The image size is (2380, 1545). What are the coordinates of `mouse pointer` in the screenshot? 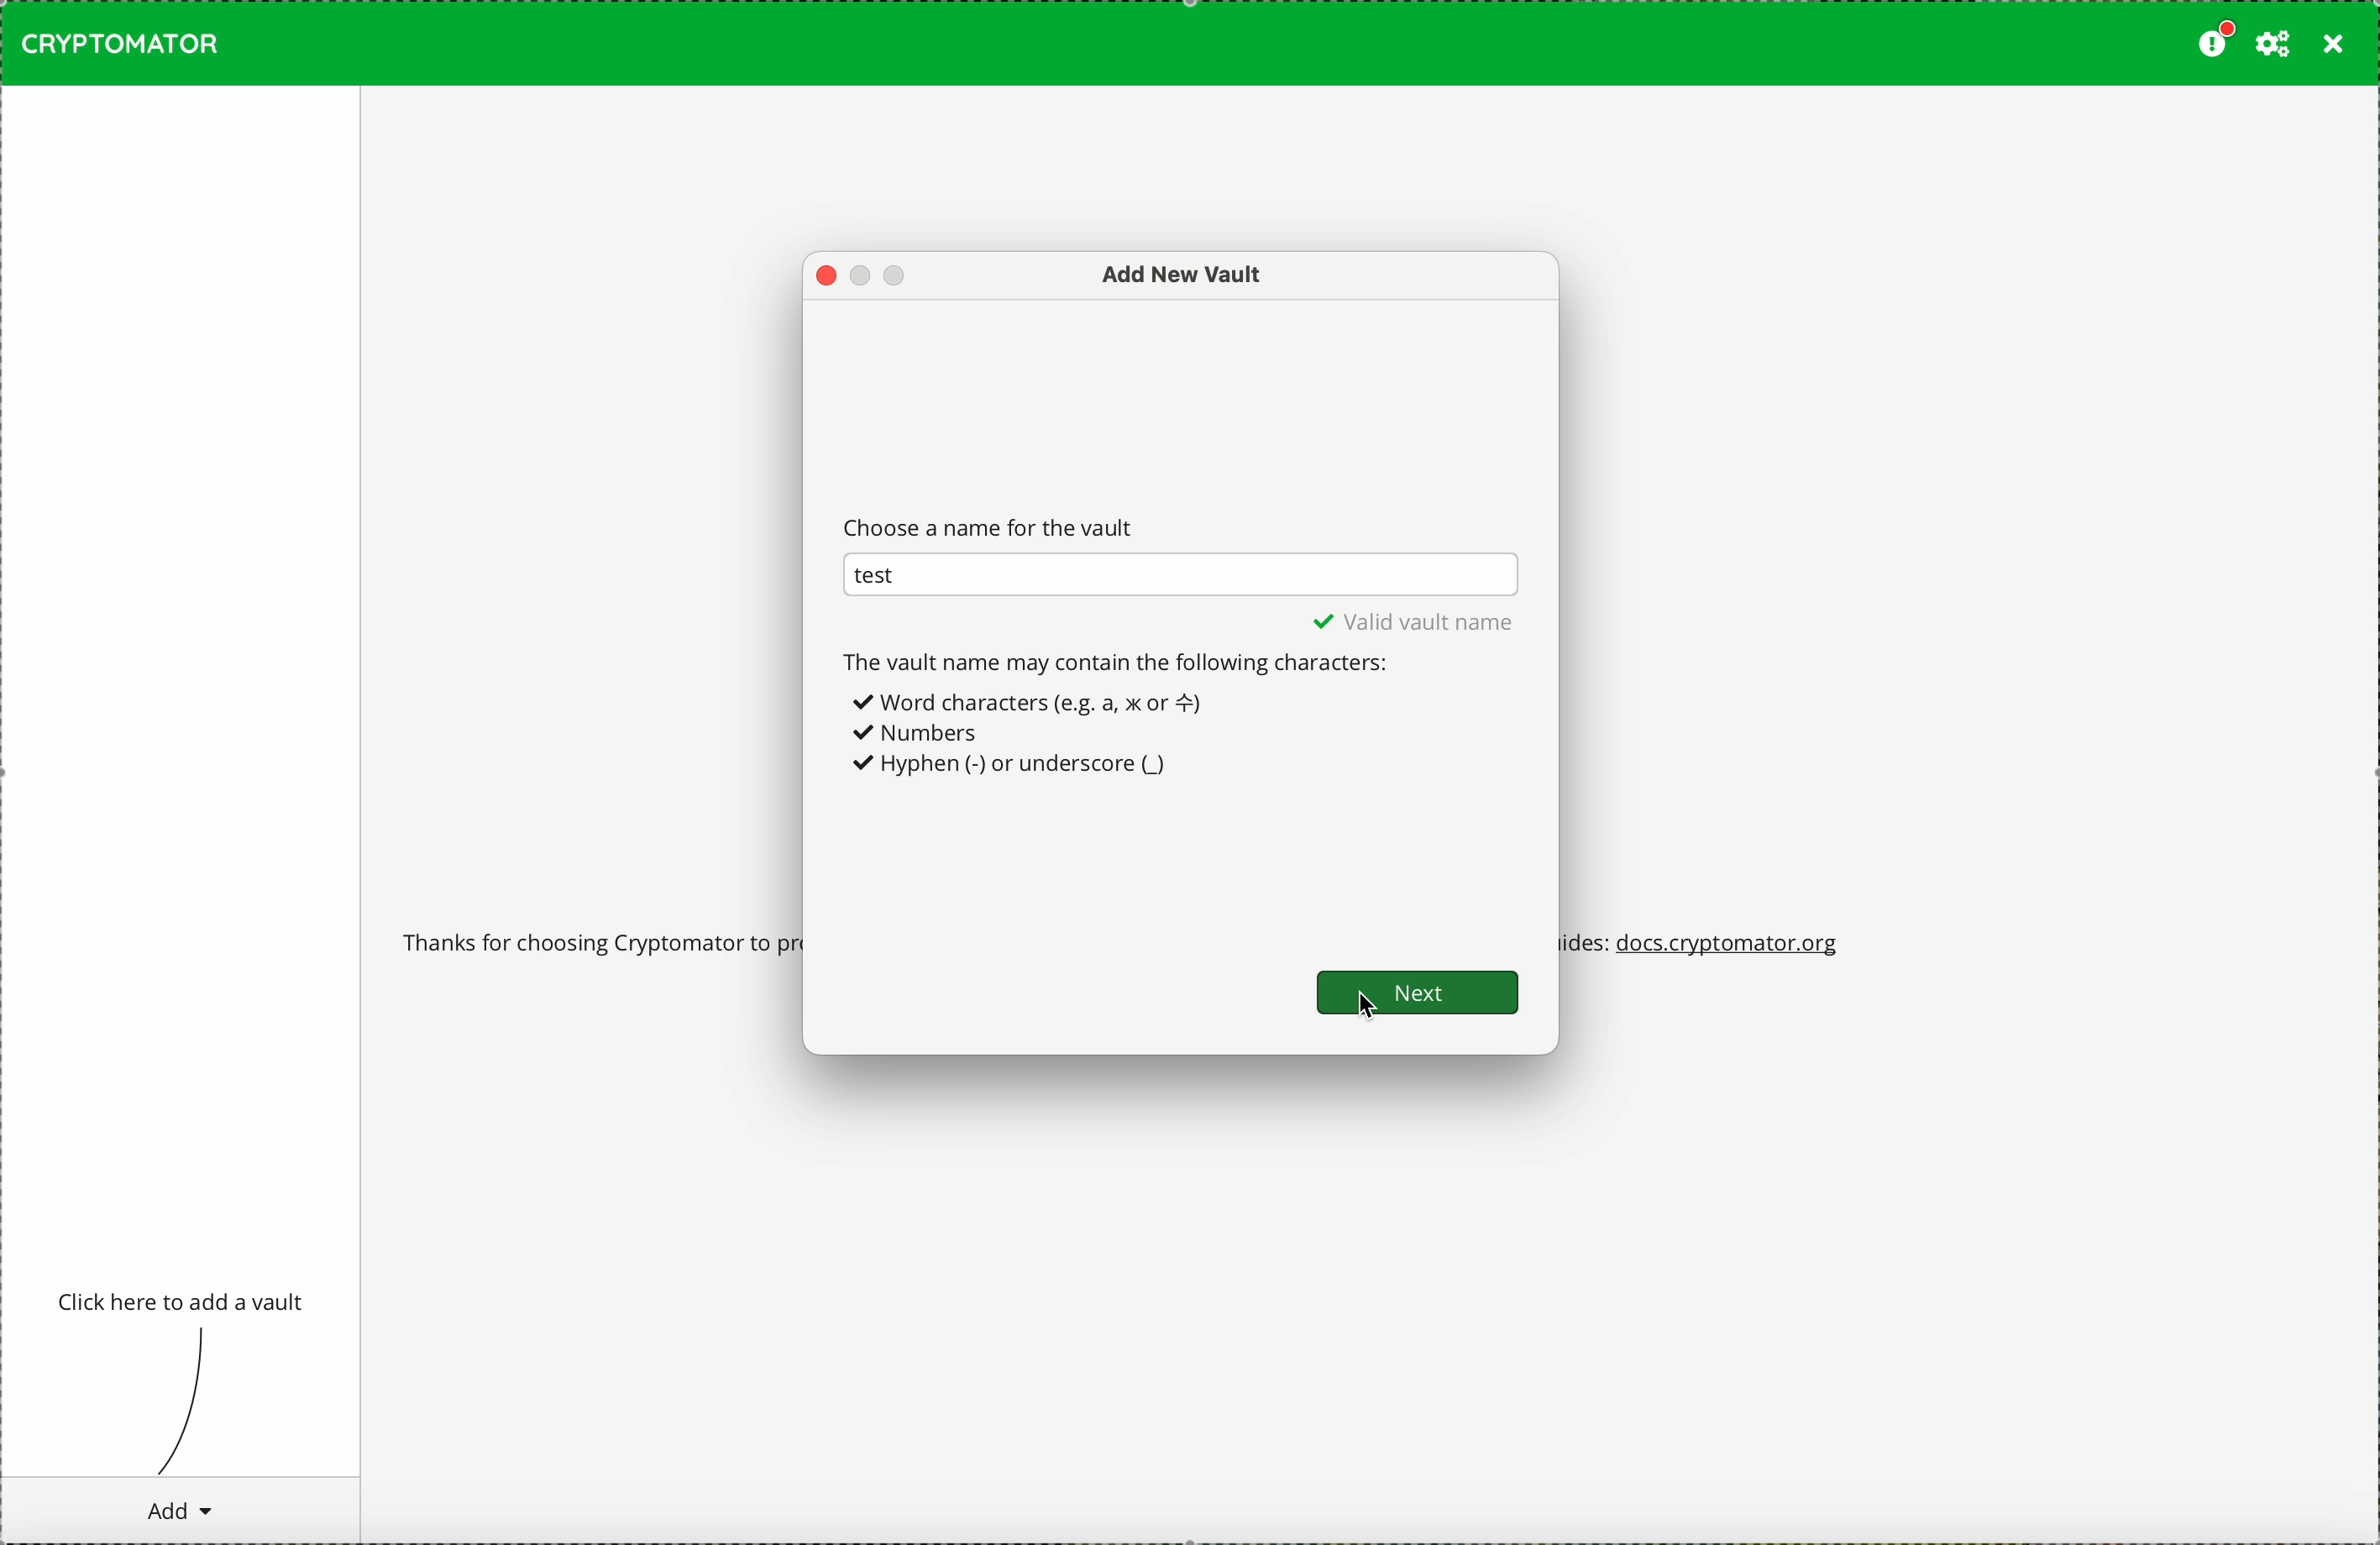 It's located at (1365, 1007).